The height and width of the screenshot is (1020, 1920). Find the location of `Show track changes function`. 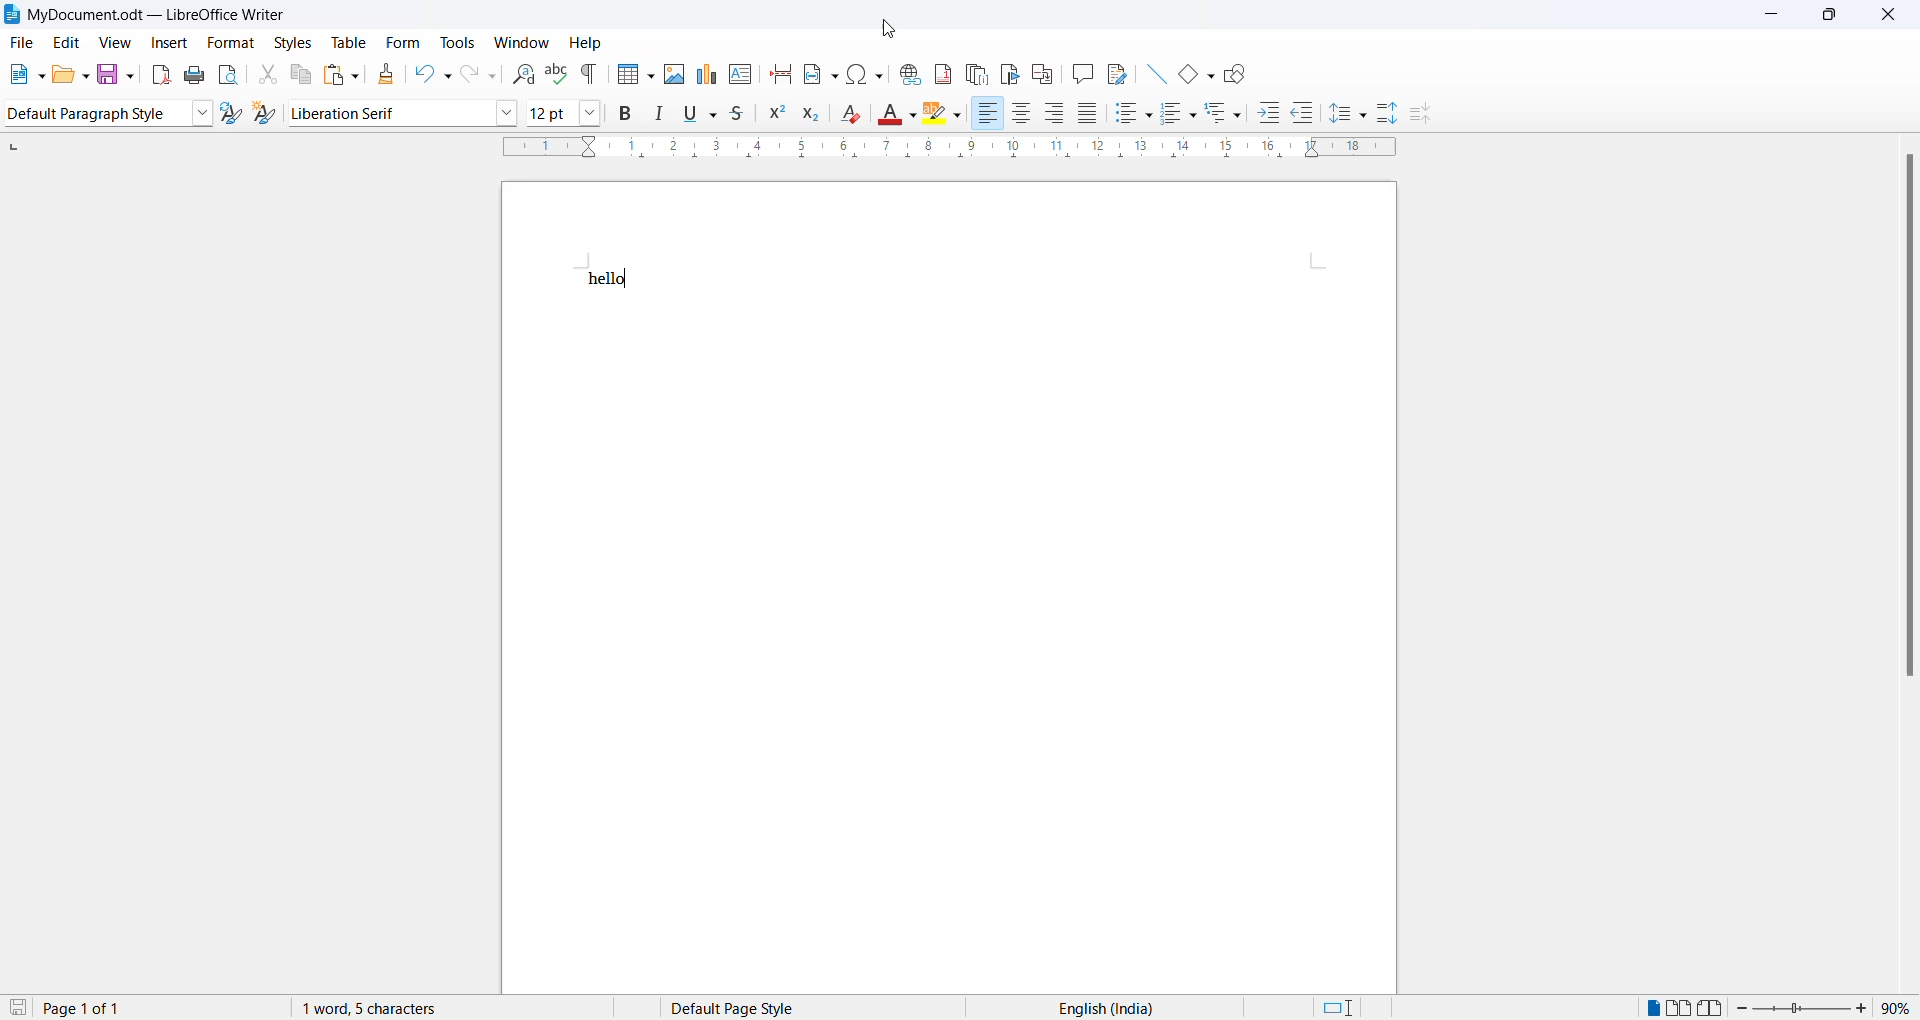

Show track changes function is located at coordinates (1118, 74).